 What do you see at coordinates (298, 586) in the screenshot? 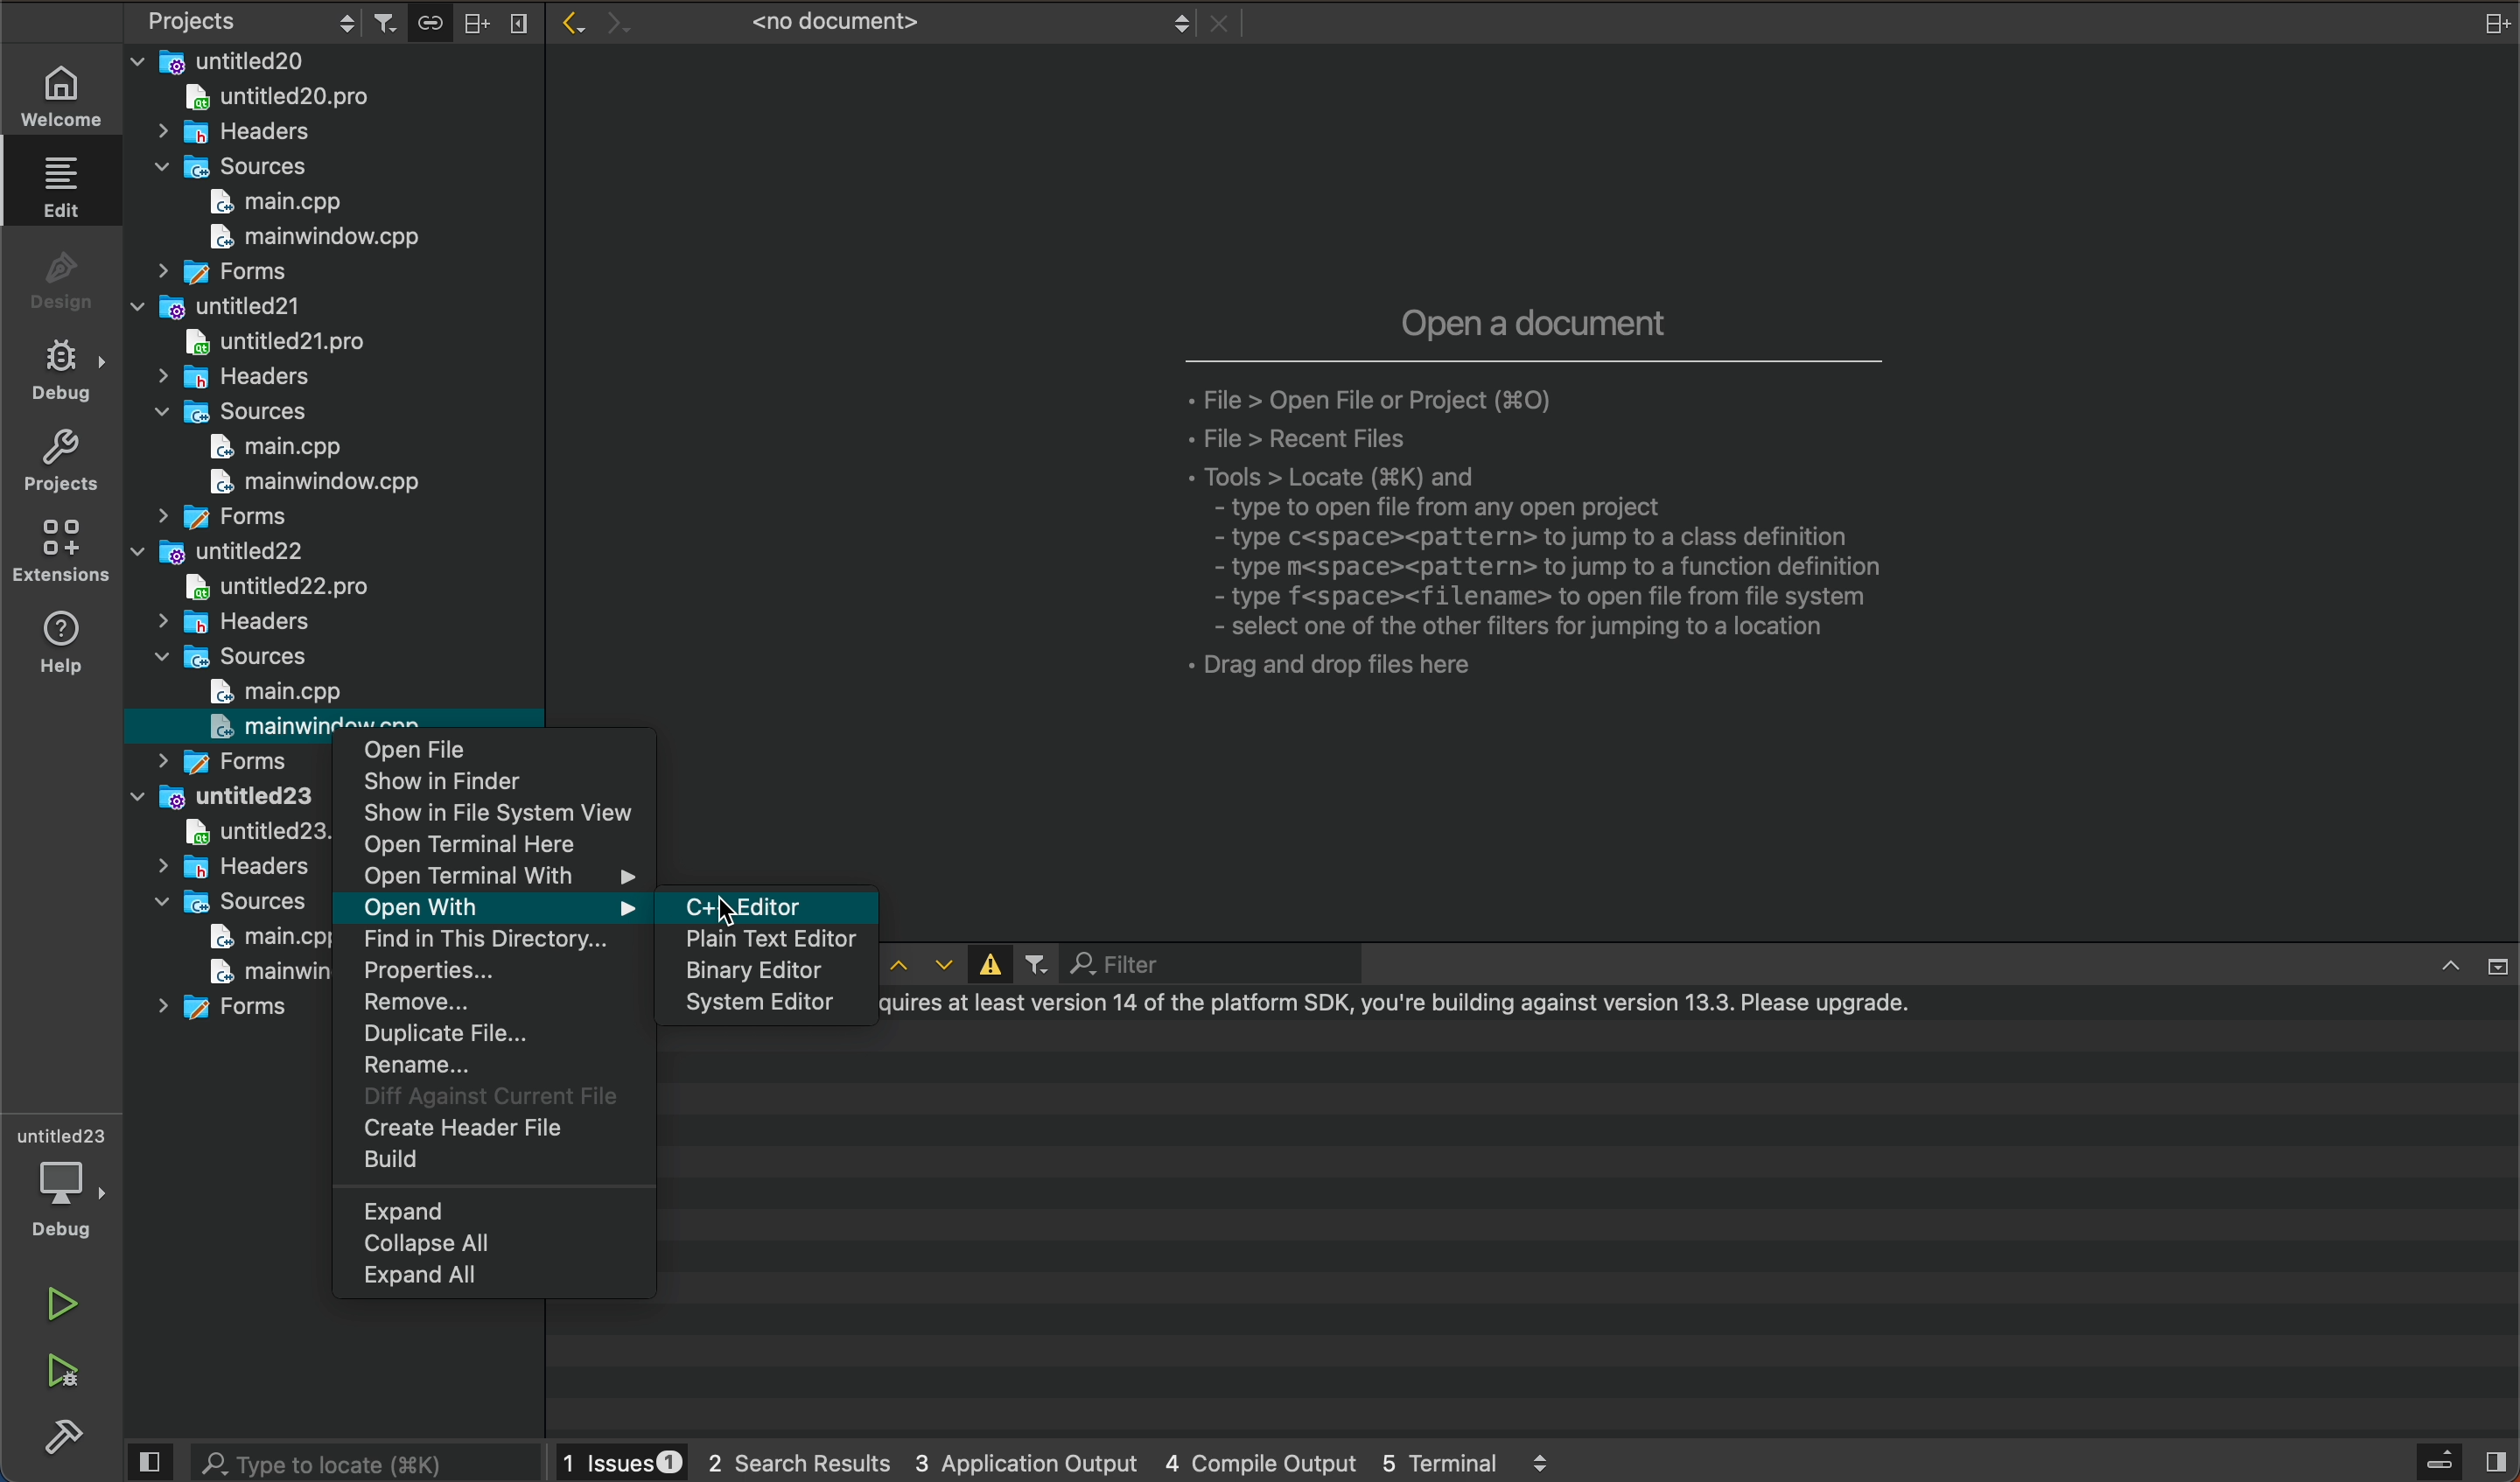
I see `untitled22pro` at bounding box center [298, 586].